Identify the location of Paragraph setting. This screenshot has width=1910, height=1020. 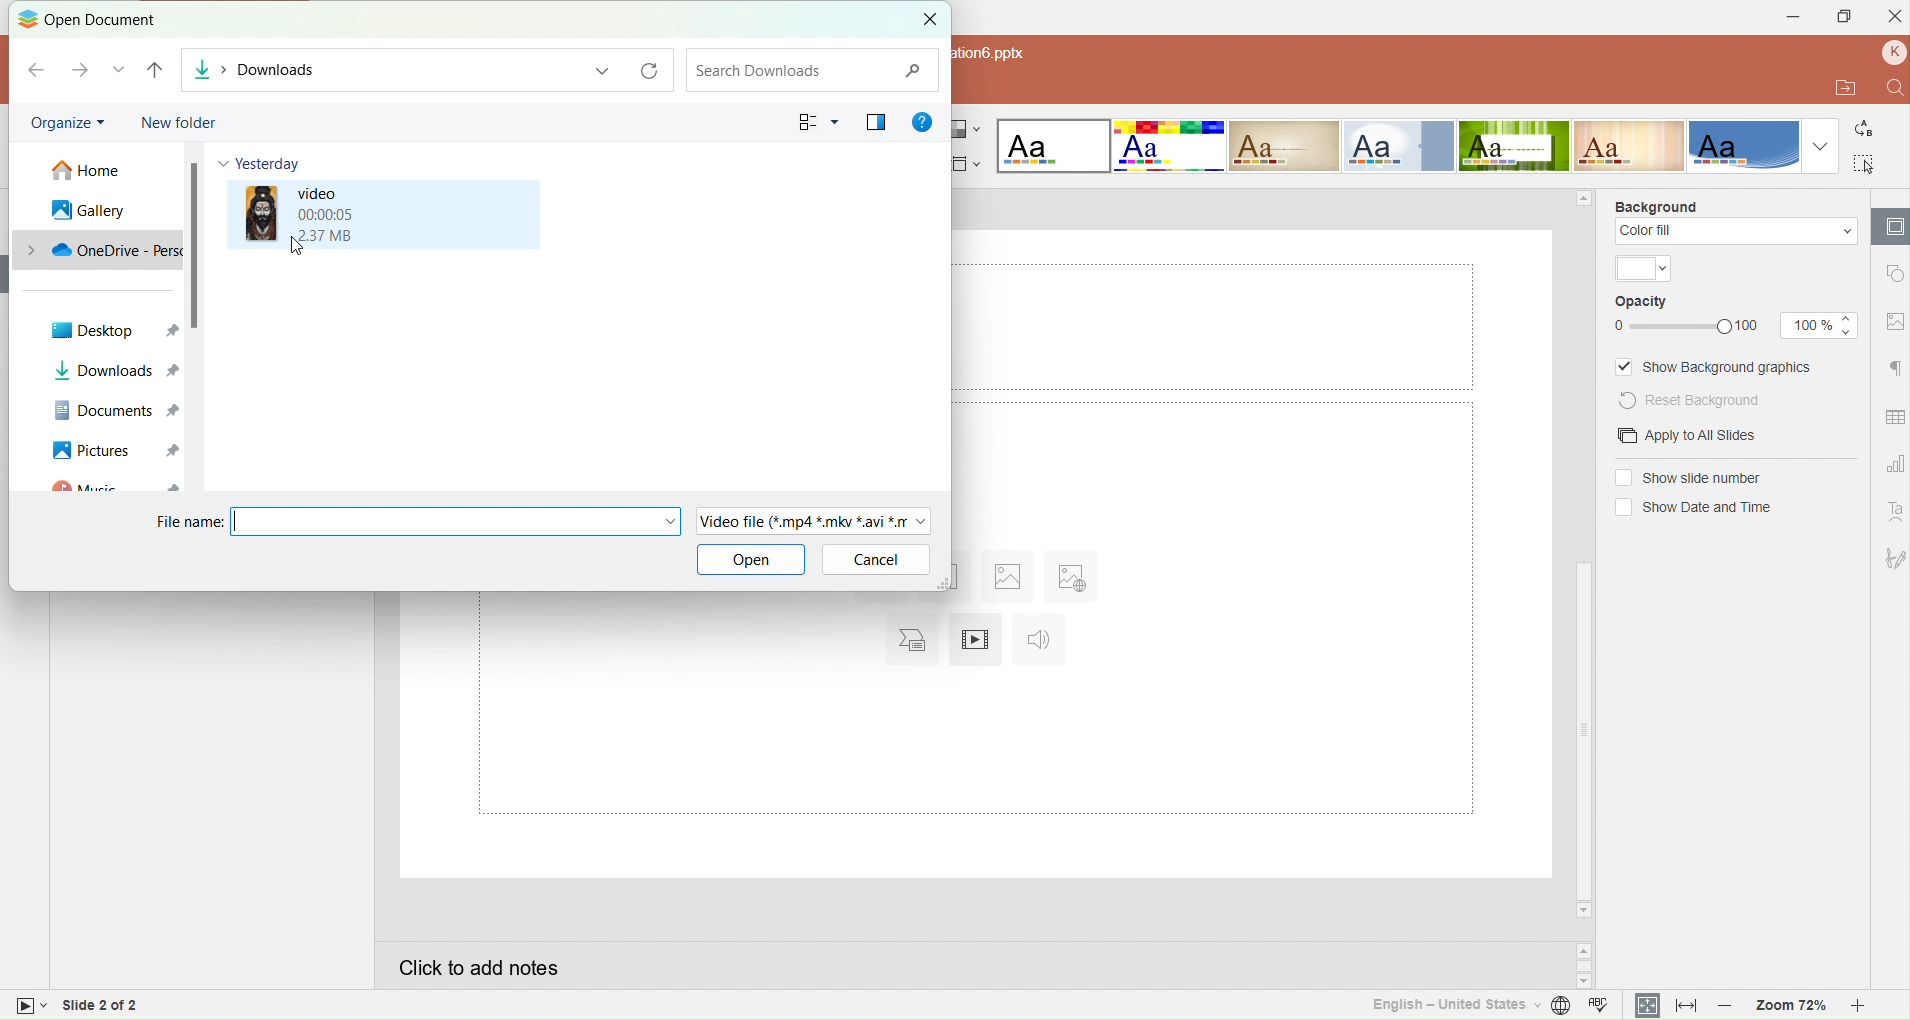
(1892, 369).